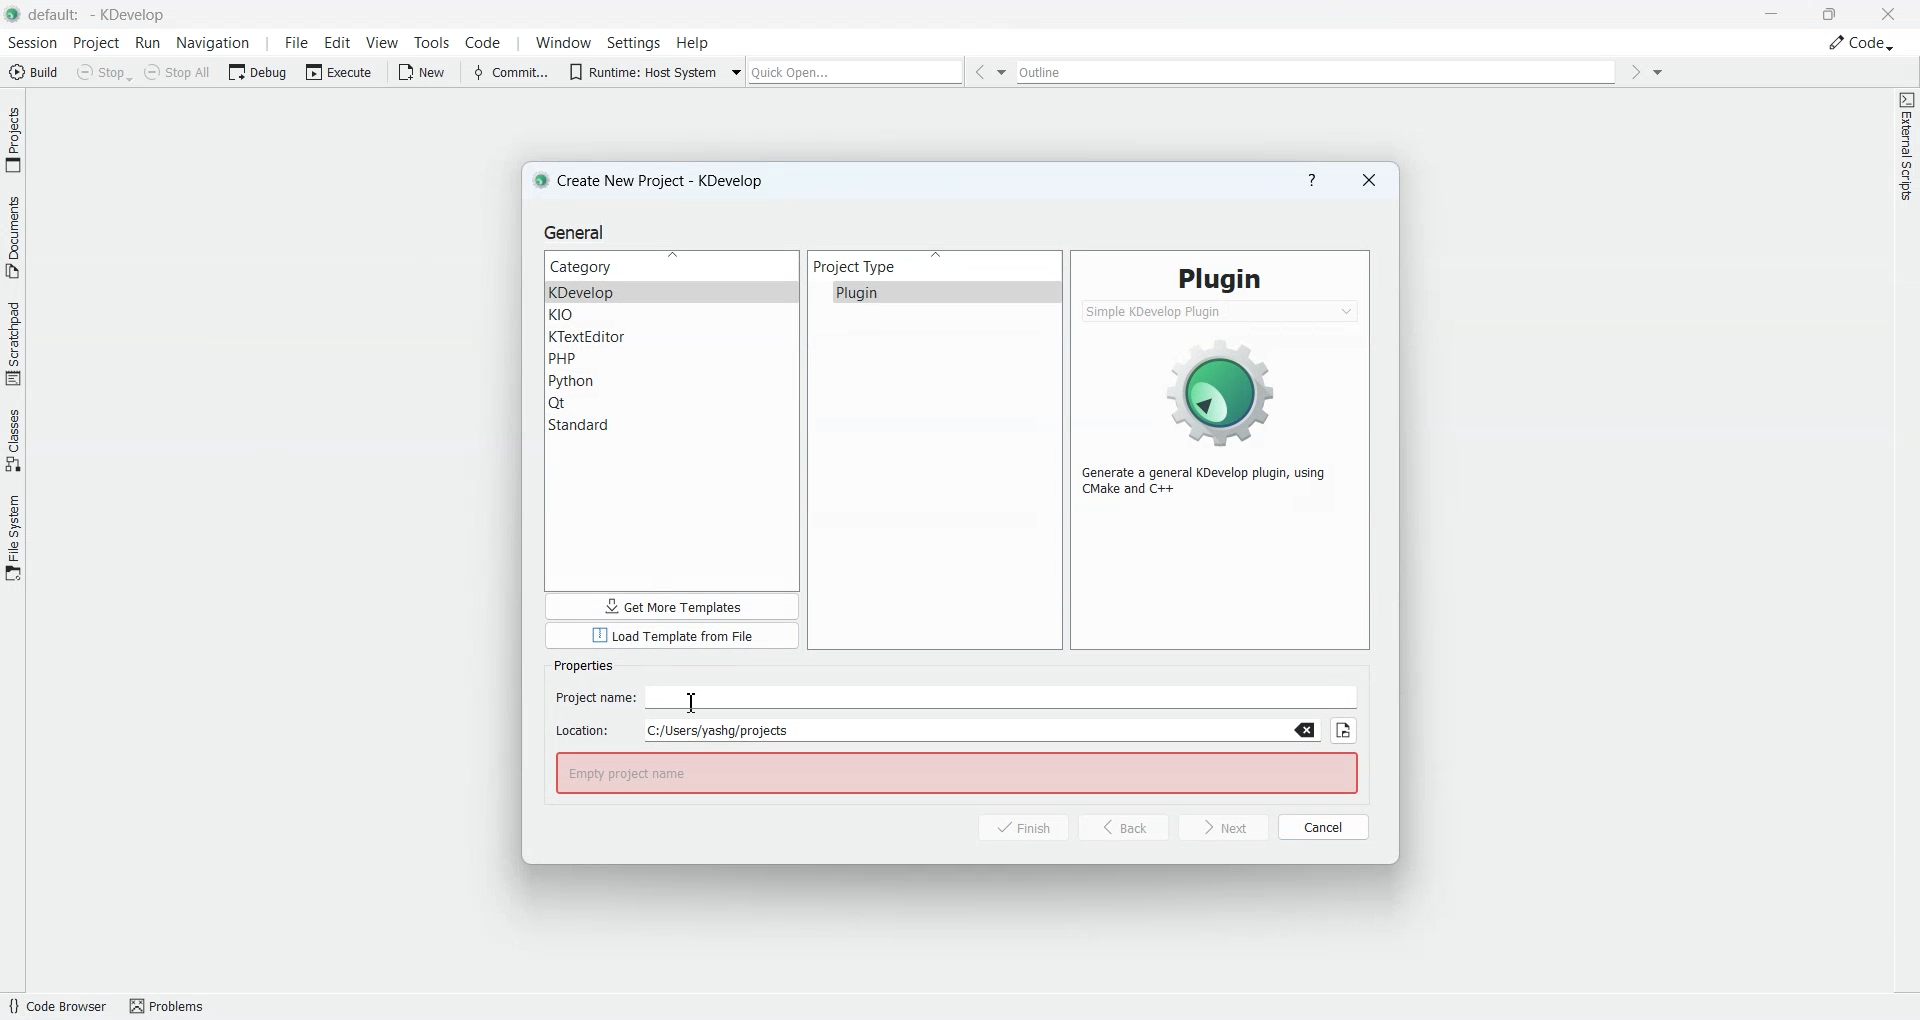 Image resolution: width=1920 pixels, height=1020 pixels. Describe the element at coordinates (693, 42) in the screenshot. I see `Help` at that location.